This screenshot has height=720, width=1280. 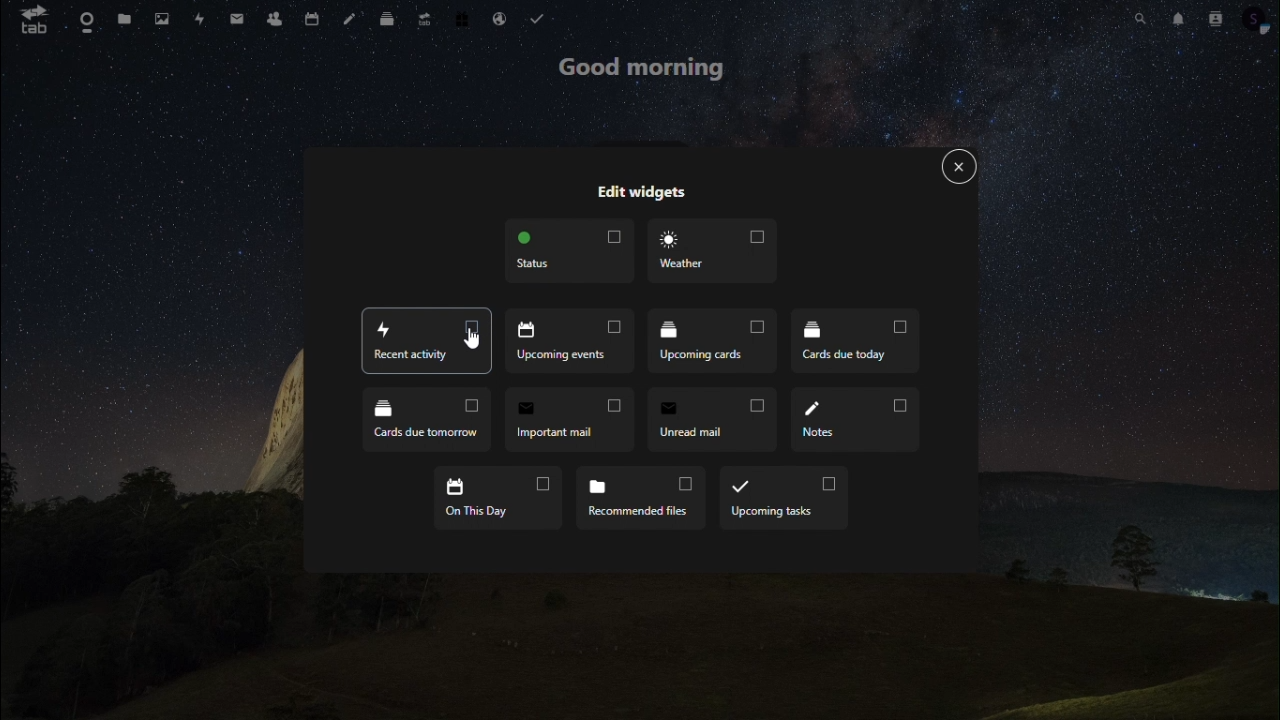 What do you see at coordinates (431, 341) in the screenshot?
I see `recent acticity` at bounding box center [431, 341].